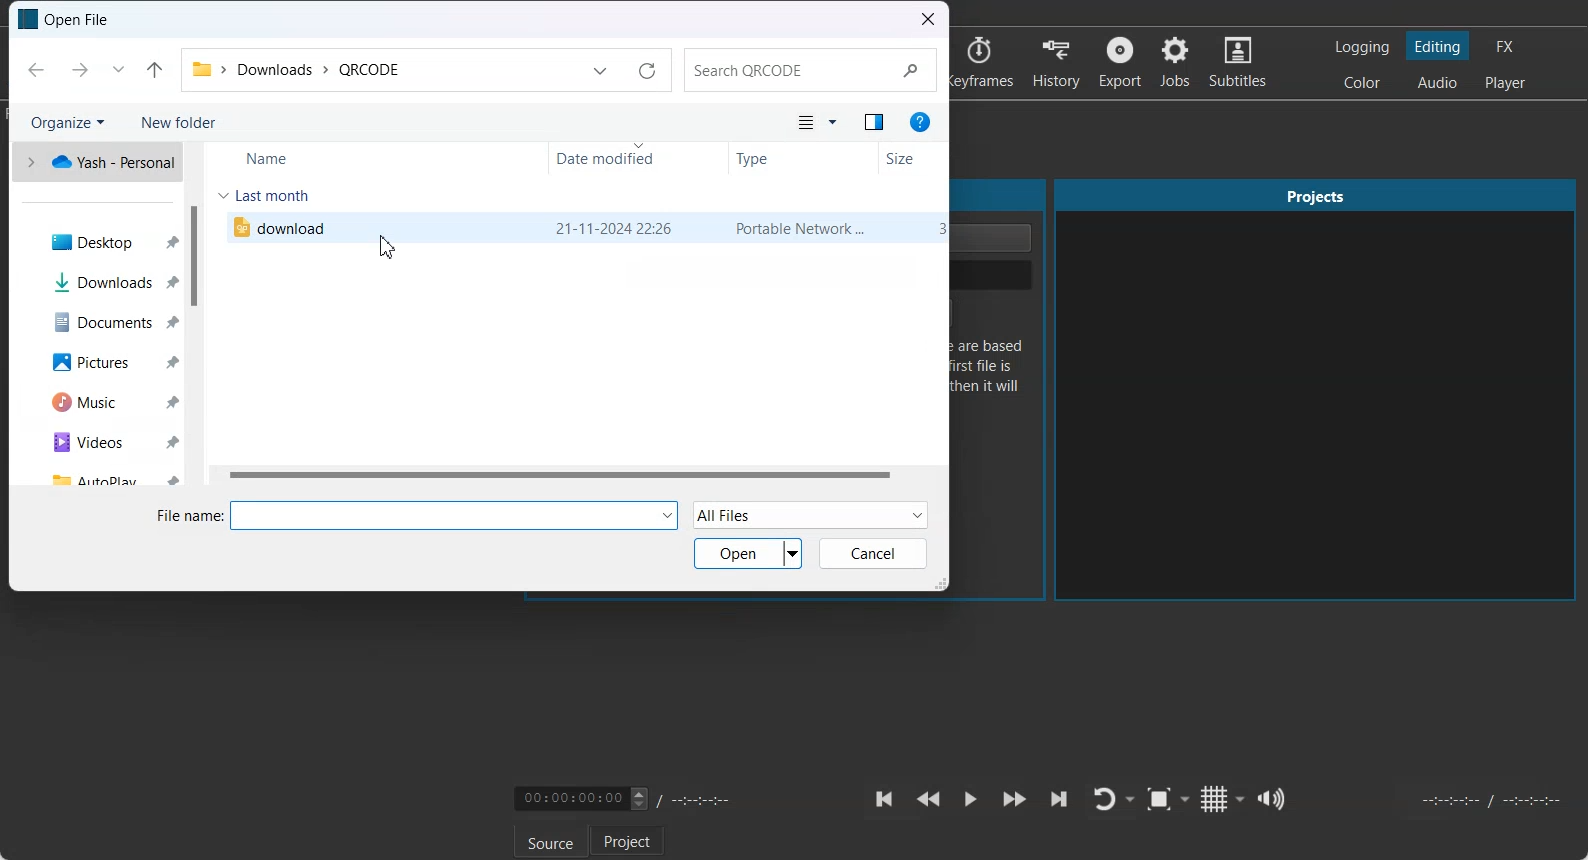  What do you see at coordinates (1506, 46) in the screenshot?
I see `Switching to the Effect layout` at bounding box center [1506, 46].